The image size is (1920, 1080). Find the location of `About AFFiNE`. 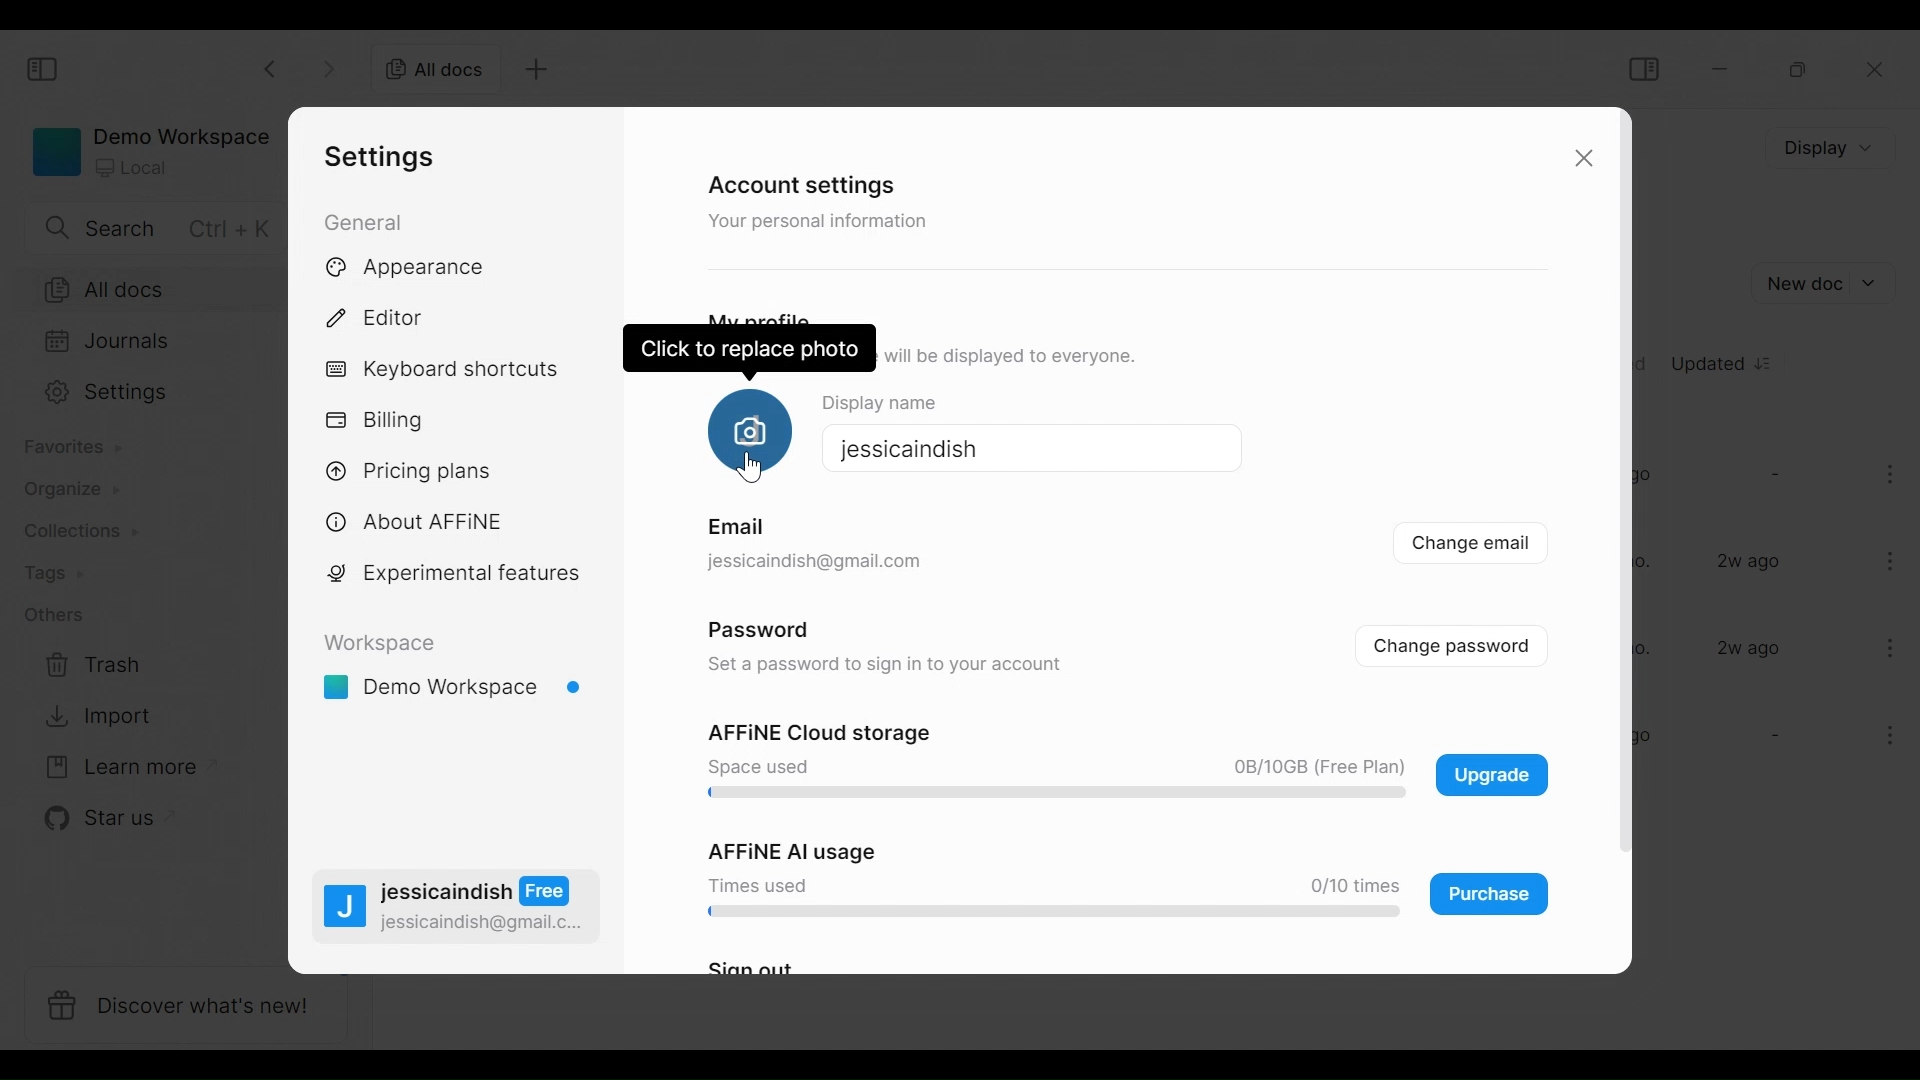

About AFFiNE is located at coordinates (415, 523).